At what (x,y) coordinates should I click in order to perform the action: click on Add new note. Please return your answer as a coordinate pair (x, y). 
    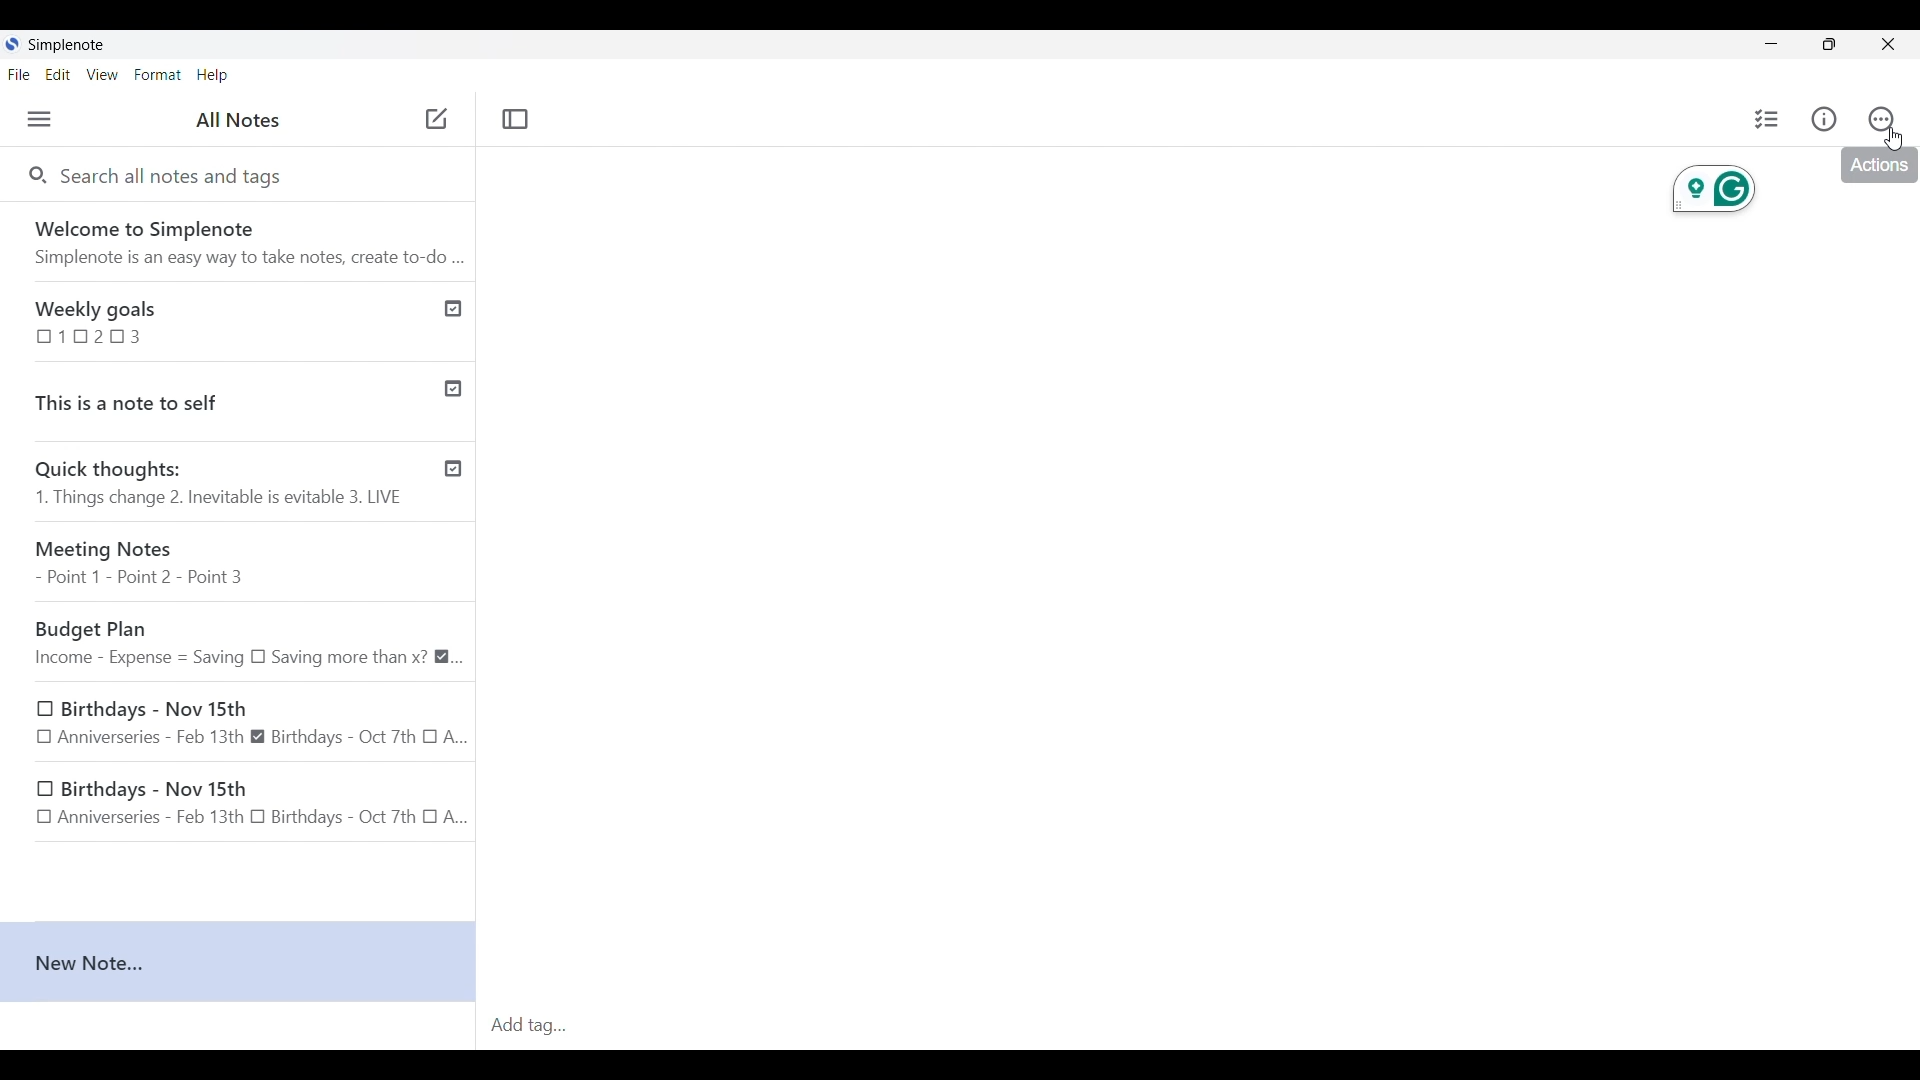
    Looking at the image, I should click on (436, 118).